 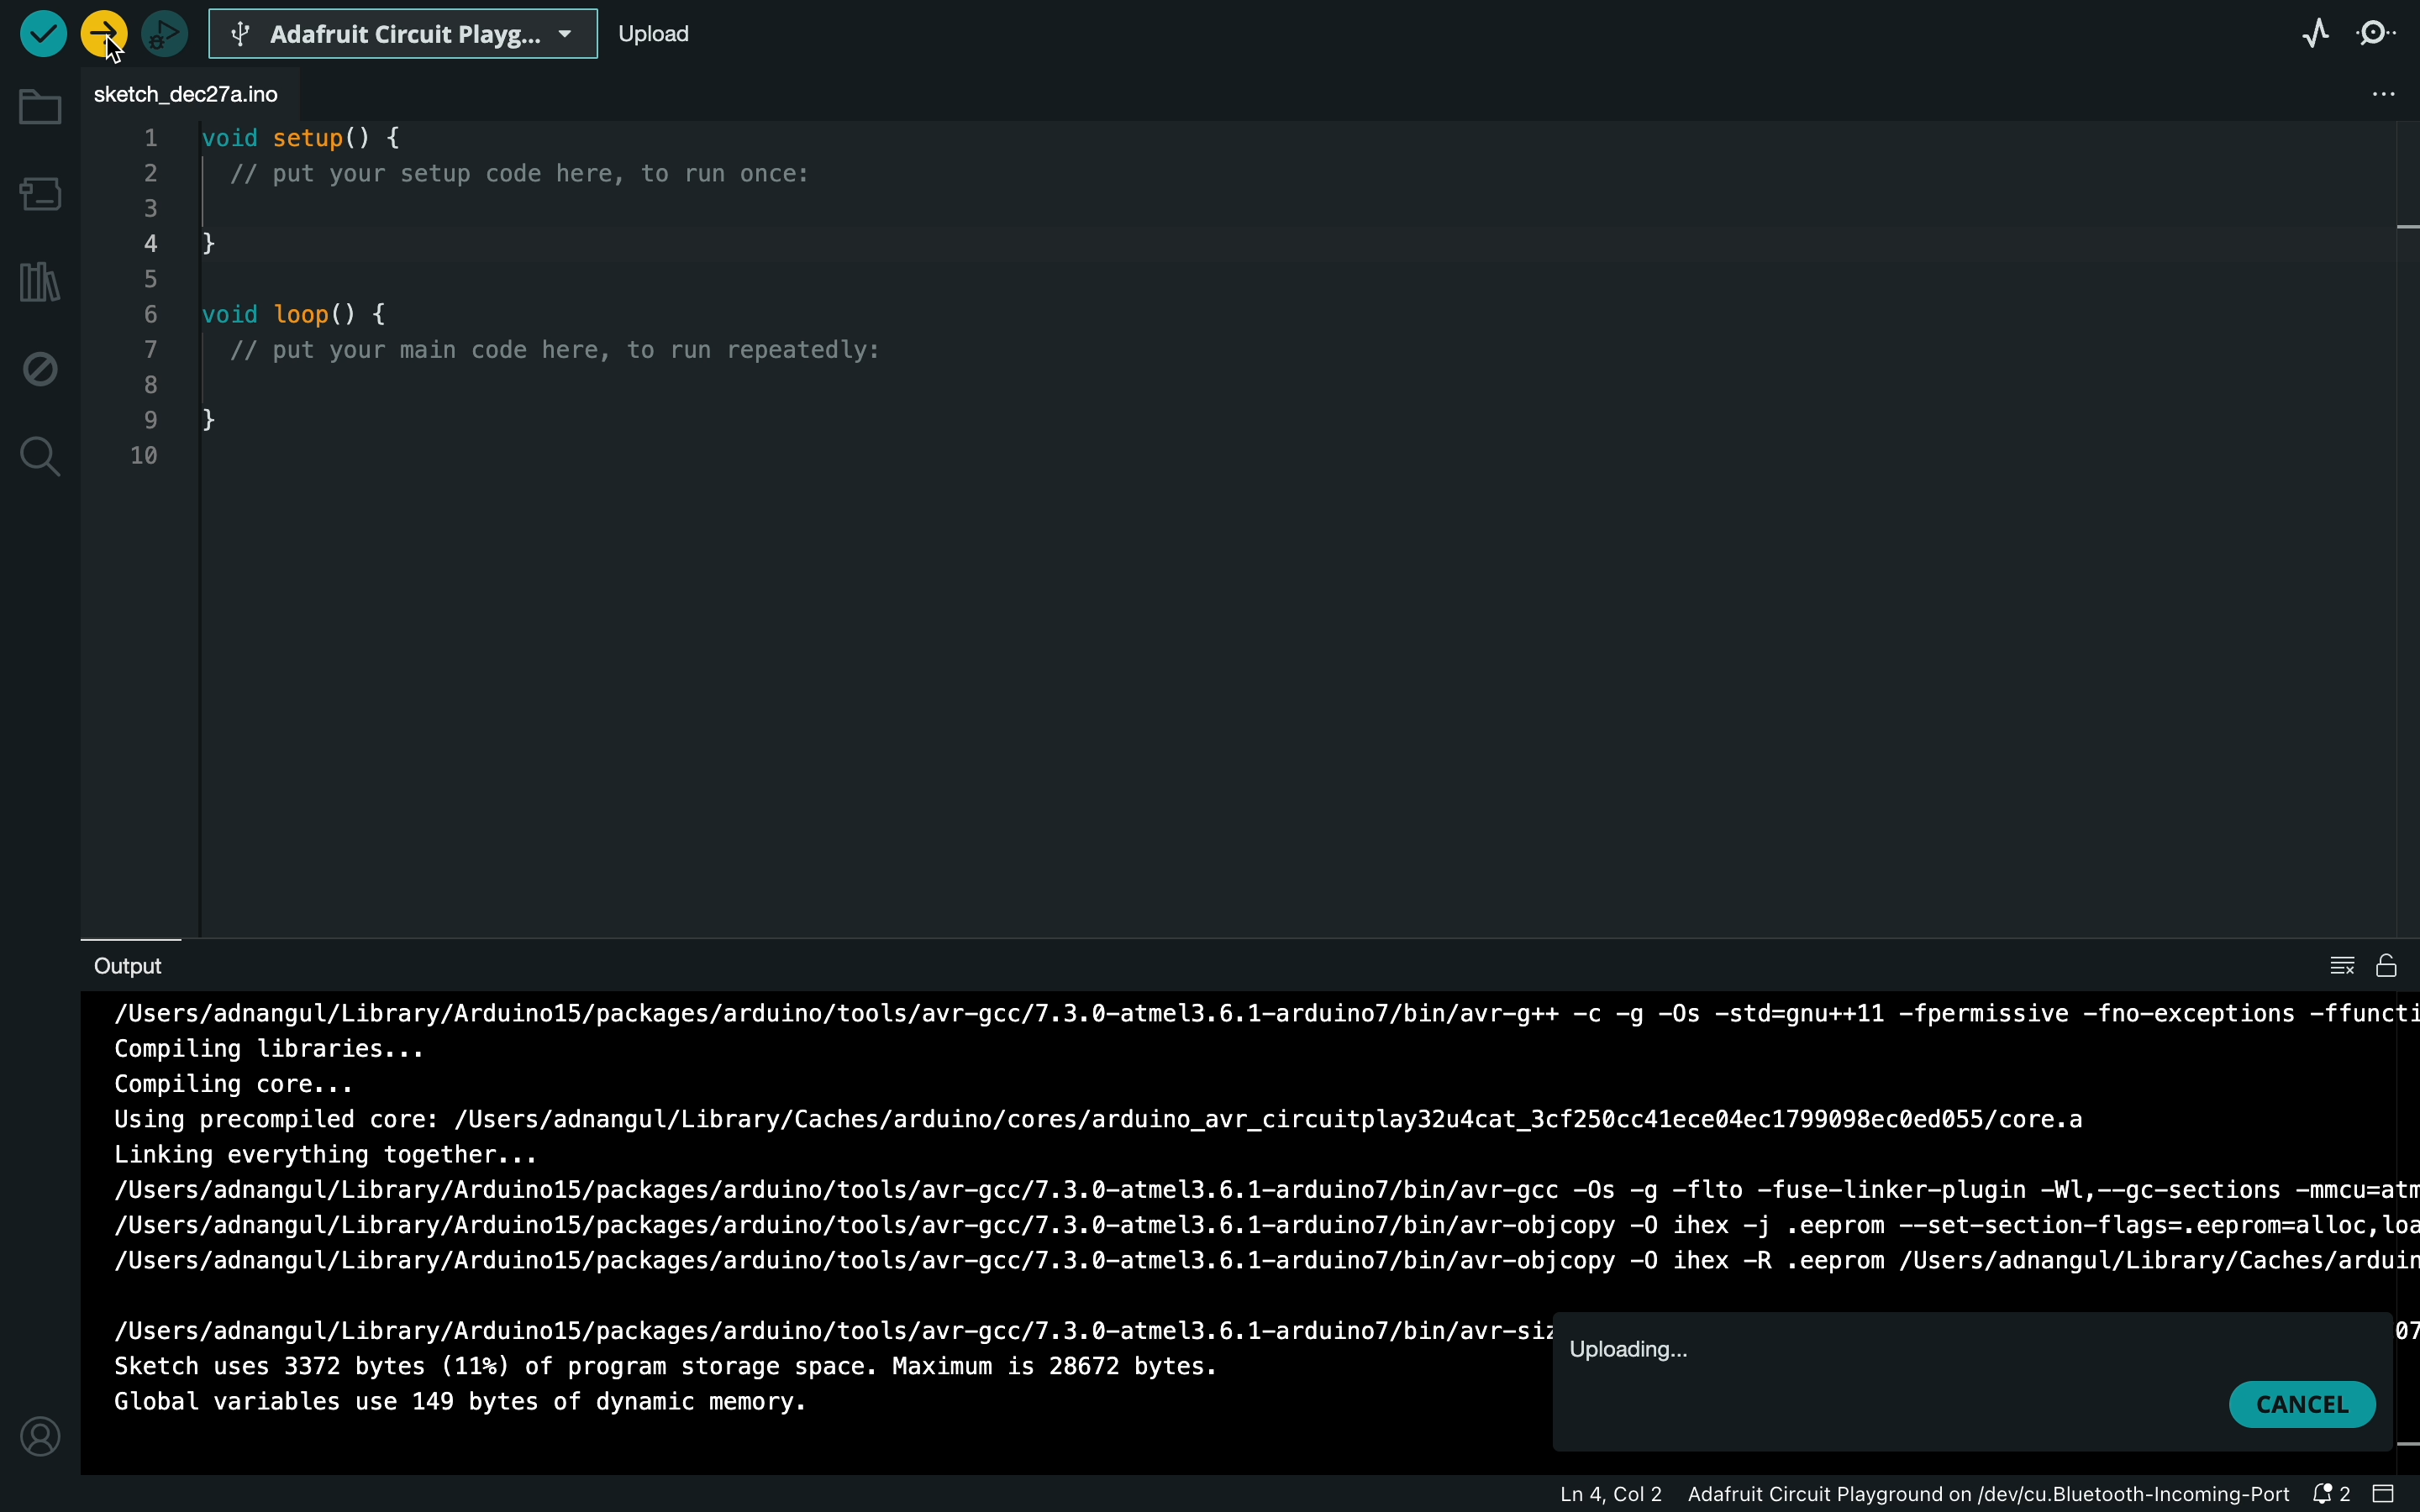 What do you see at coordinates (1917, 1494) in the screenshot?
I see `file information` at bounding box center [1917, 1494].